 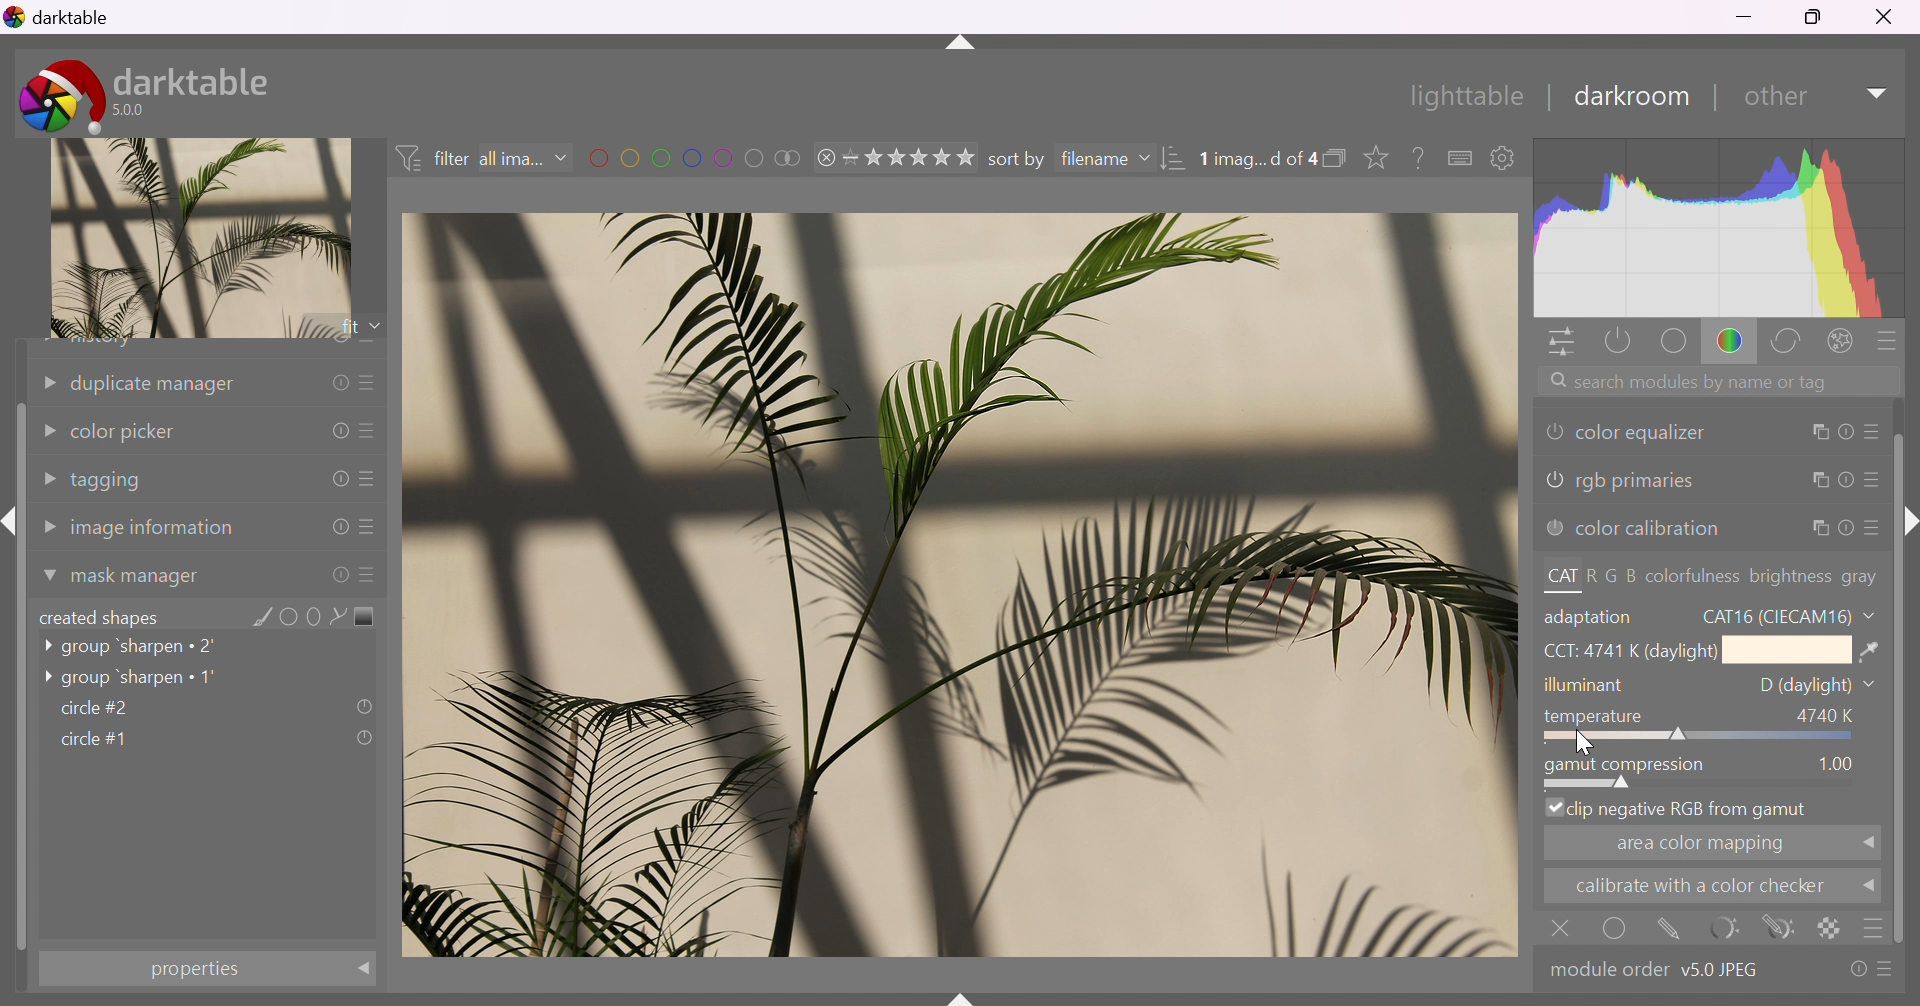 I want to click on image information, so click(x=207, y=531).